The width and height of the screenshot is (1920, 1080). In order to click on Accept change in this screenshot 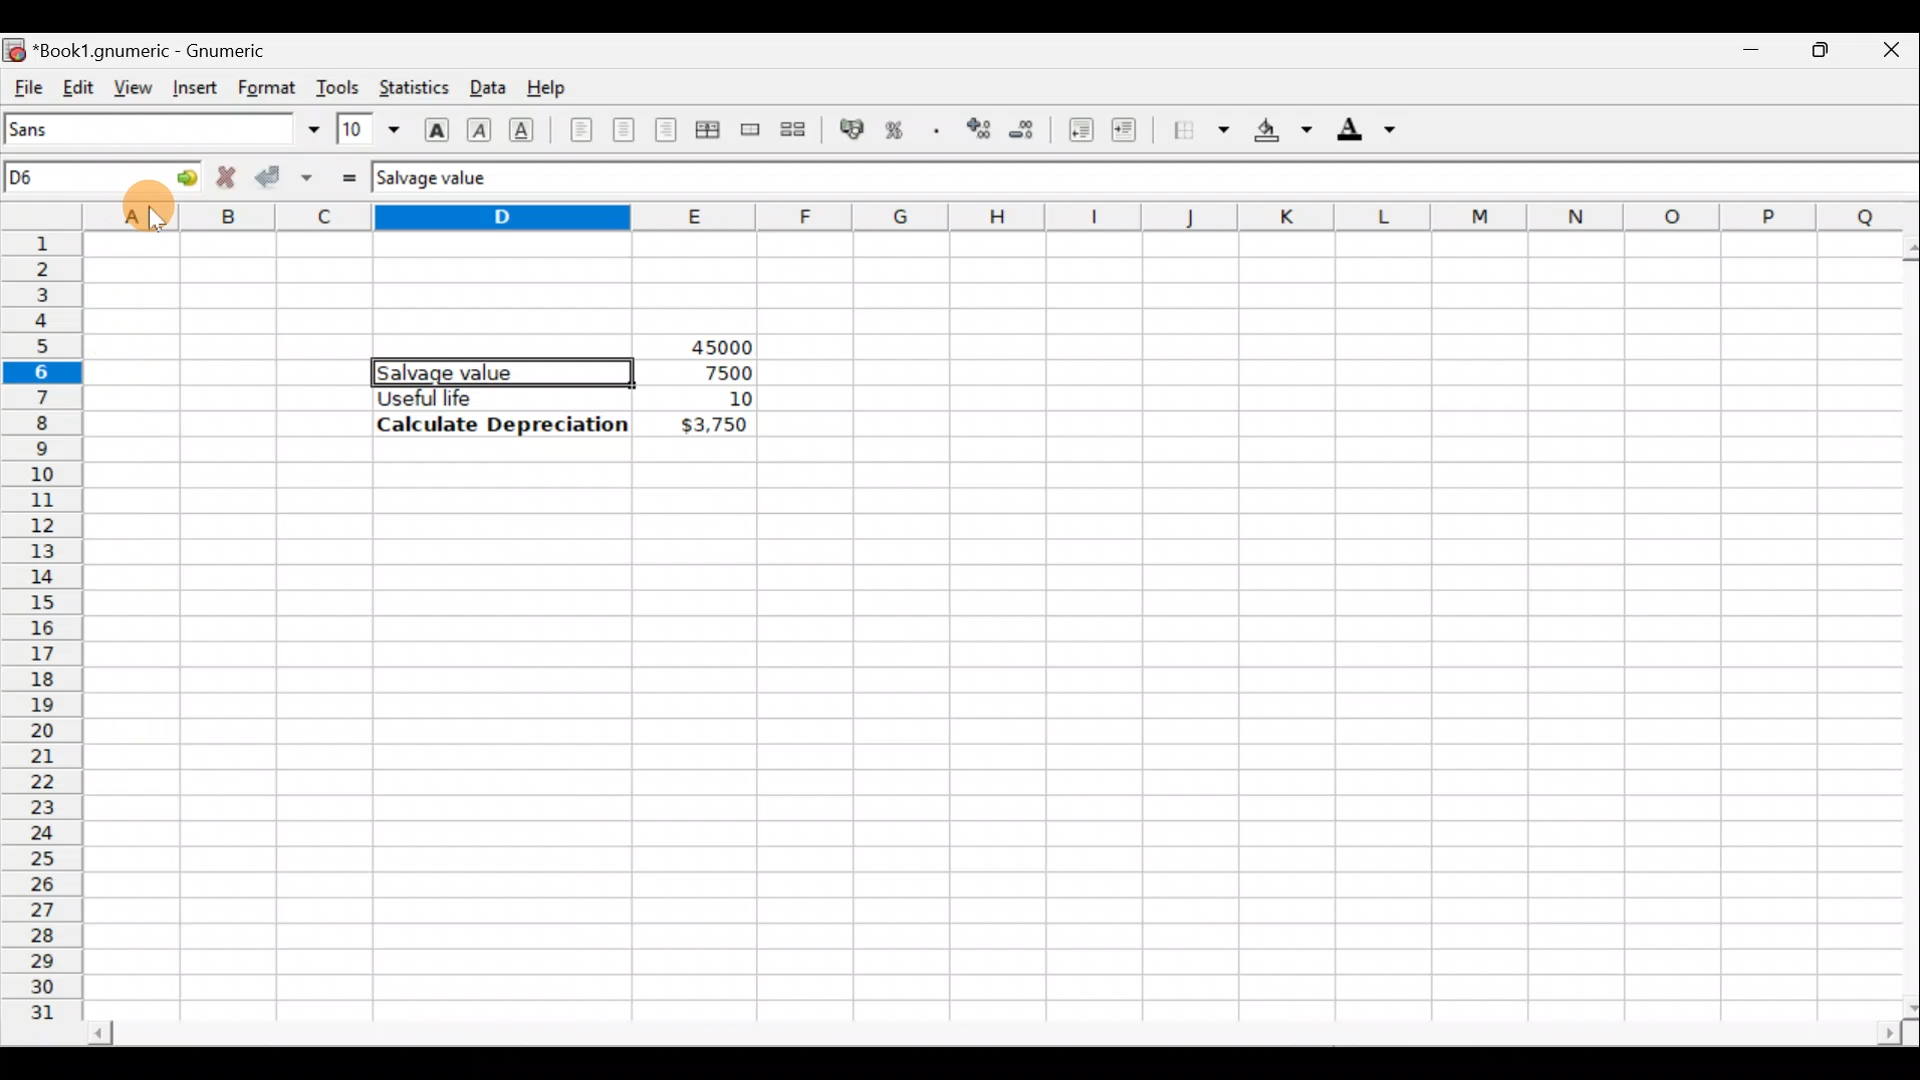, I will do `click(283, 178)`.